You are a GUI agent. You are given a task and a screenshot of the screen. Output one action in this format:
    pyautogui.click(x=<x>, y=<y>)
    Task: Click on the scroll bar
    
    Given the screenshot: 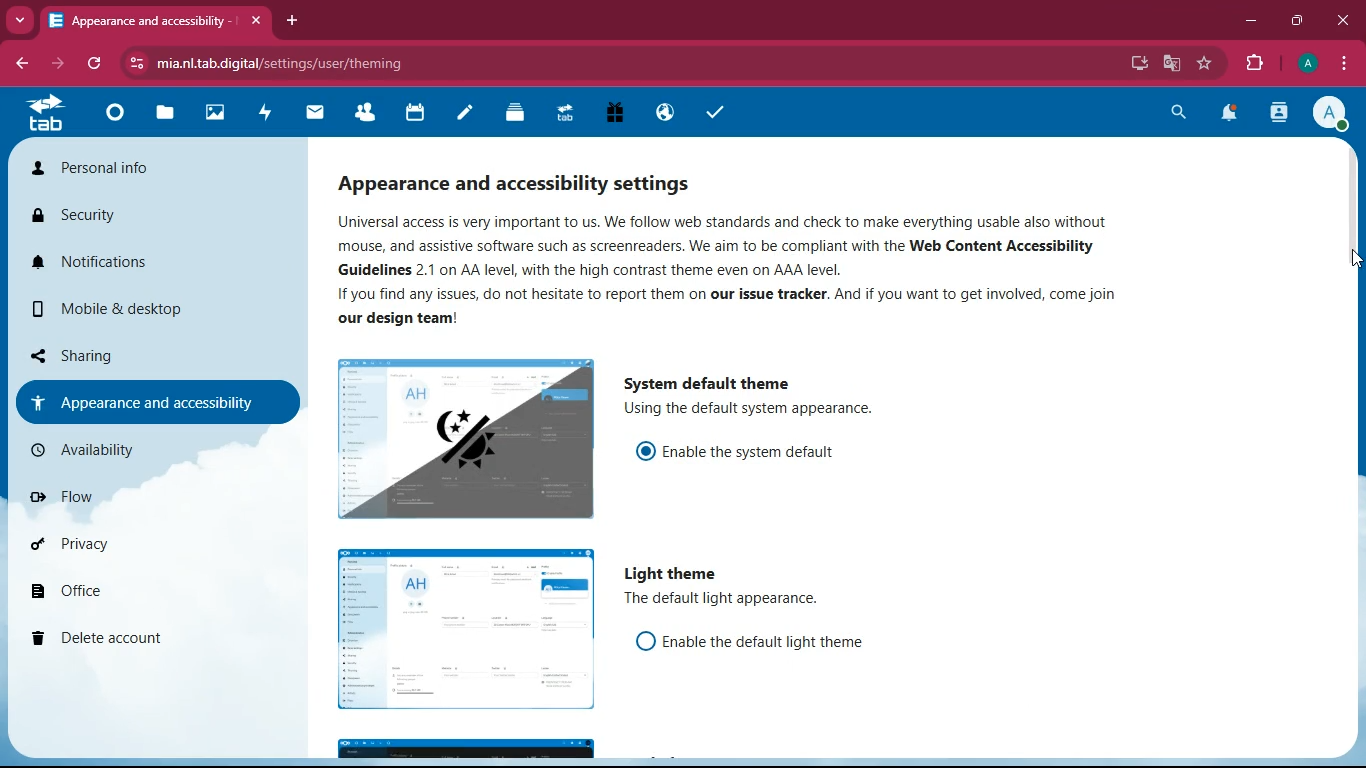 What is the action you would take?
    pyautogui.click(x=1353, y=208)
    